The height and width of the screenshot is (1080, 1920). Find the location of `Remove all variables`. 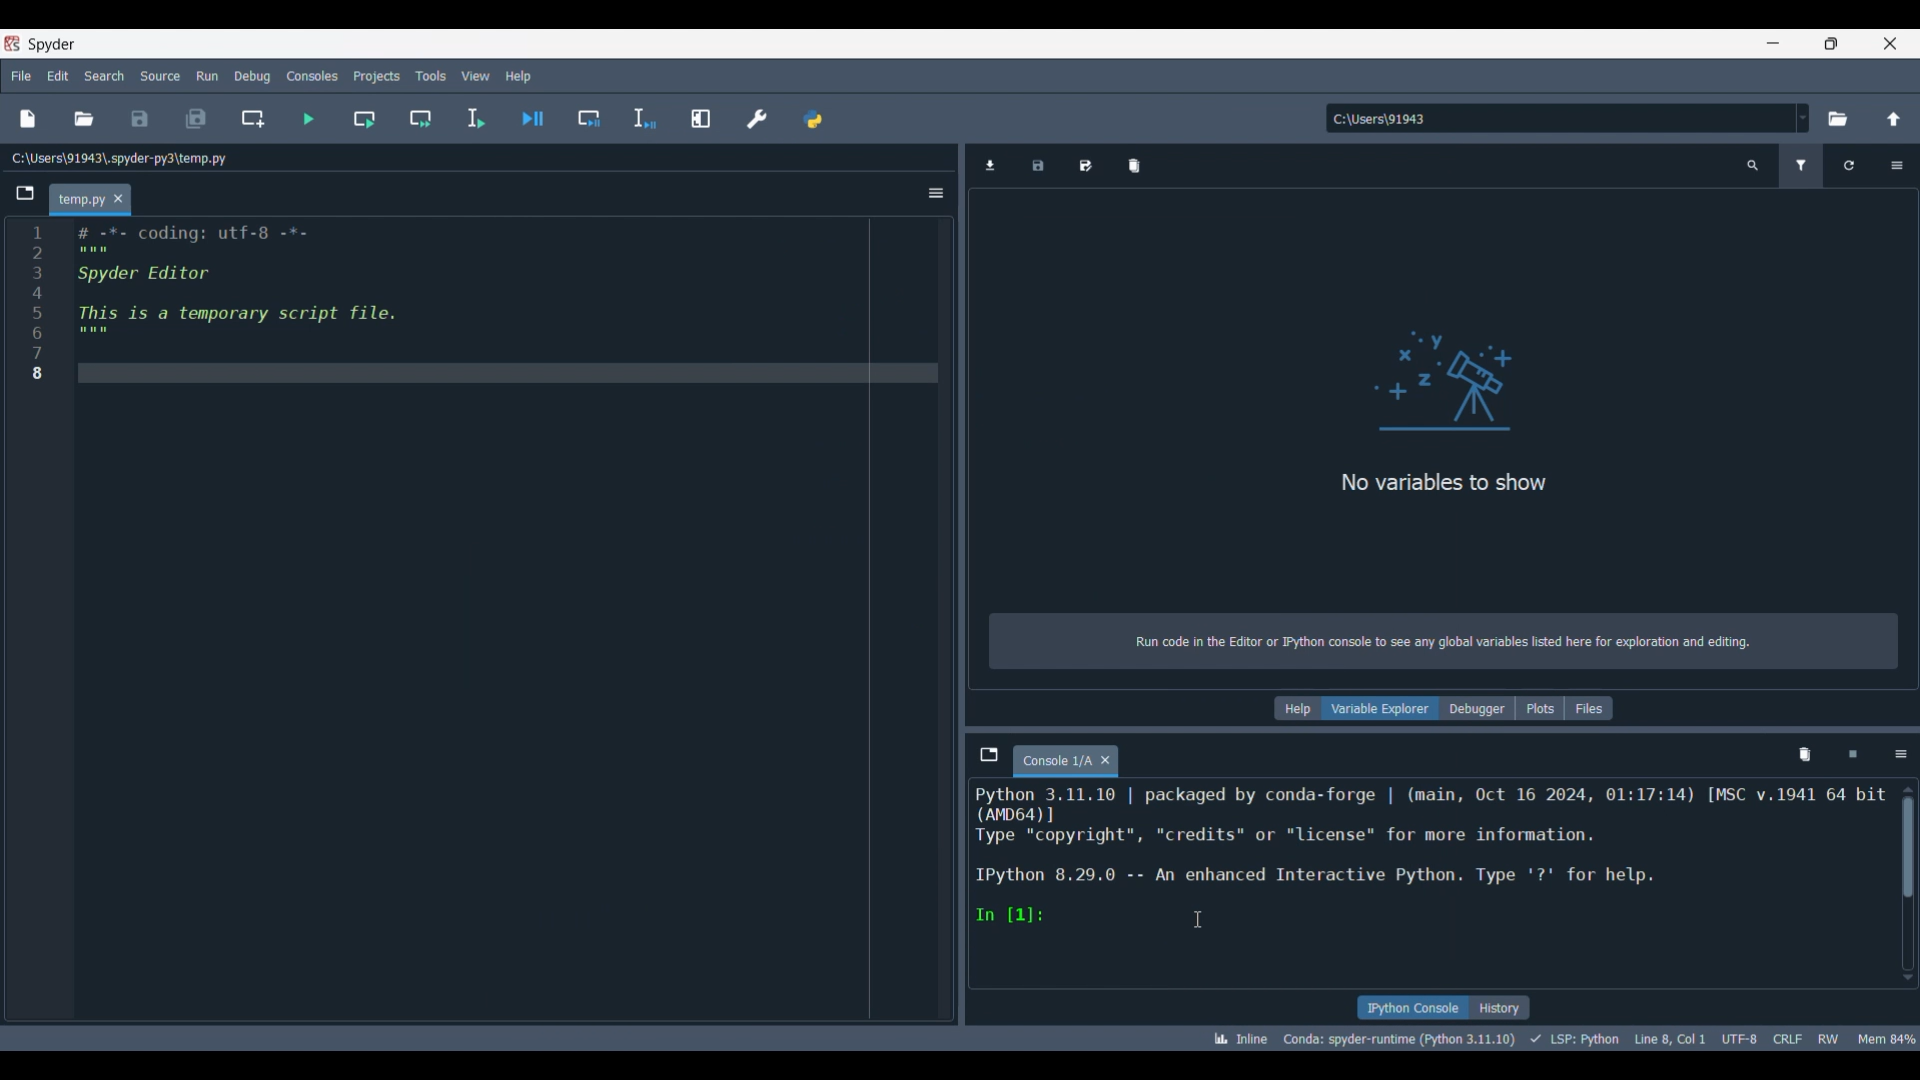

Remove all variables is located at coordinates (1134, 166).